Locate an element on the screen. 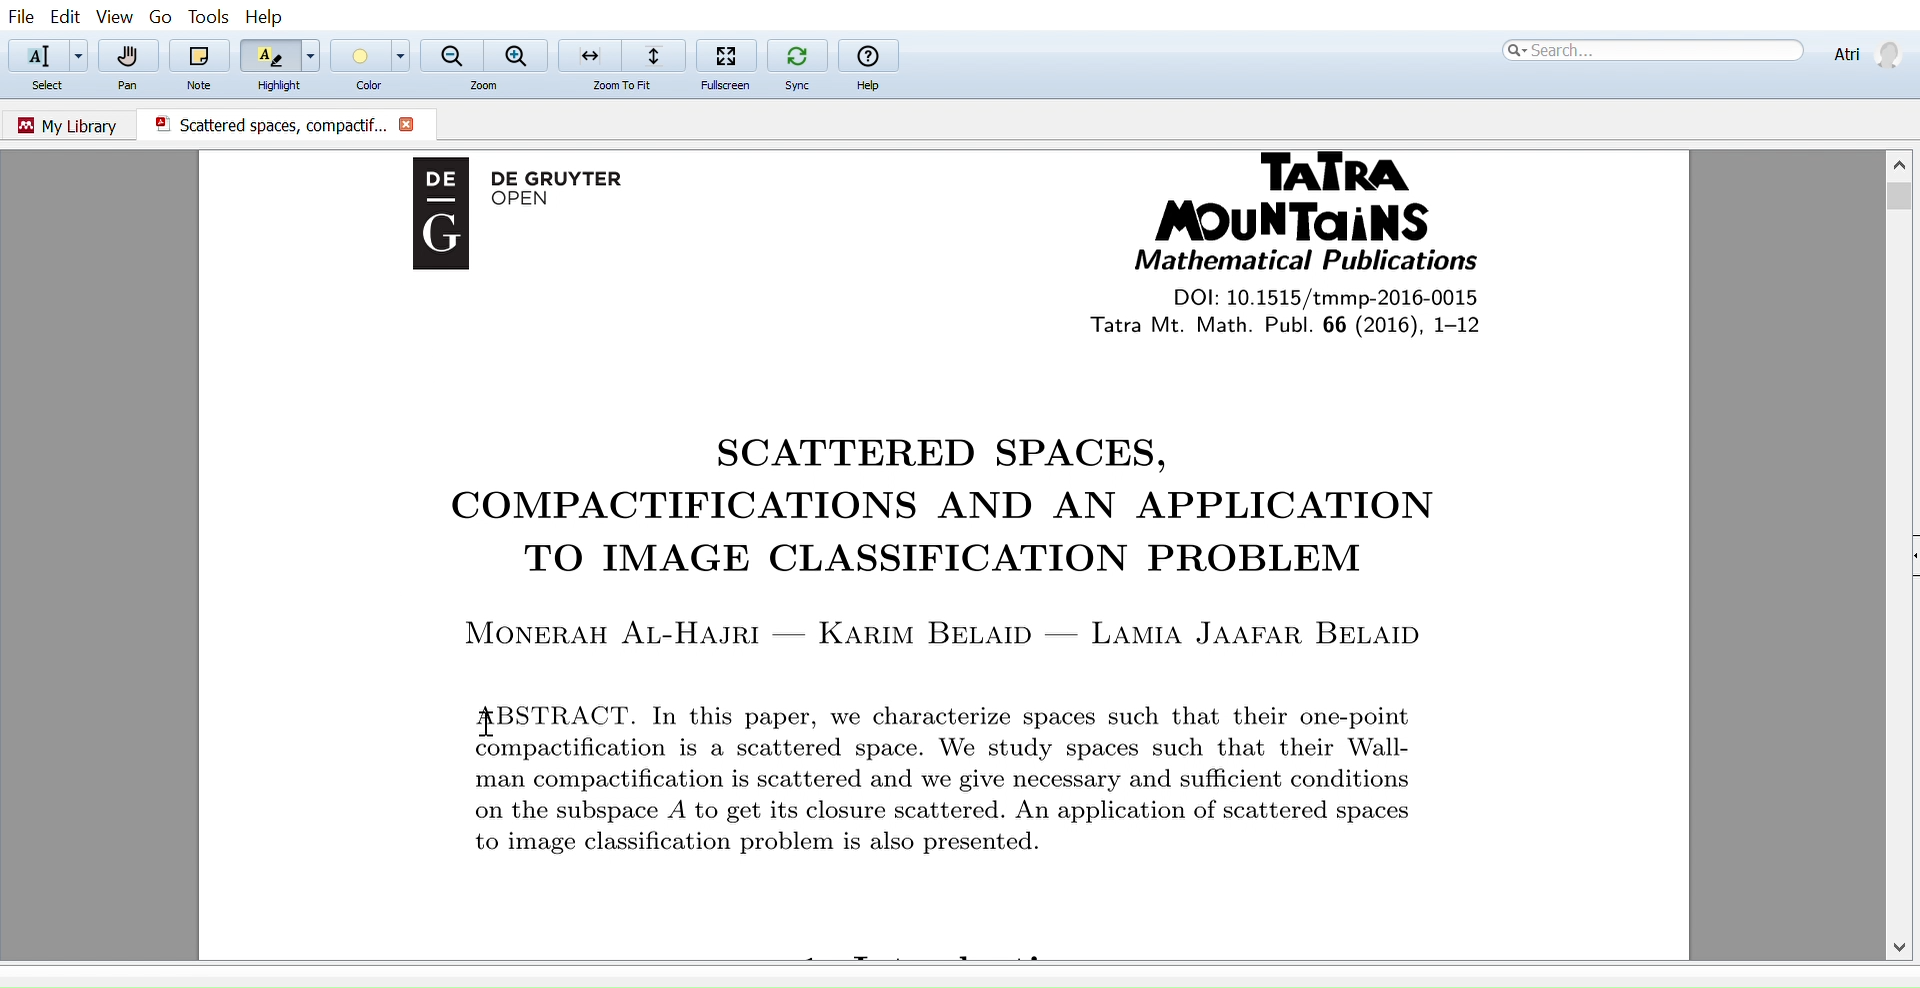 The width and height of the screenshot is (1920, 988). Add text options is located at coordinates (80, 56).